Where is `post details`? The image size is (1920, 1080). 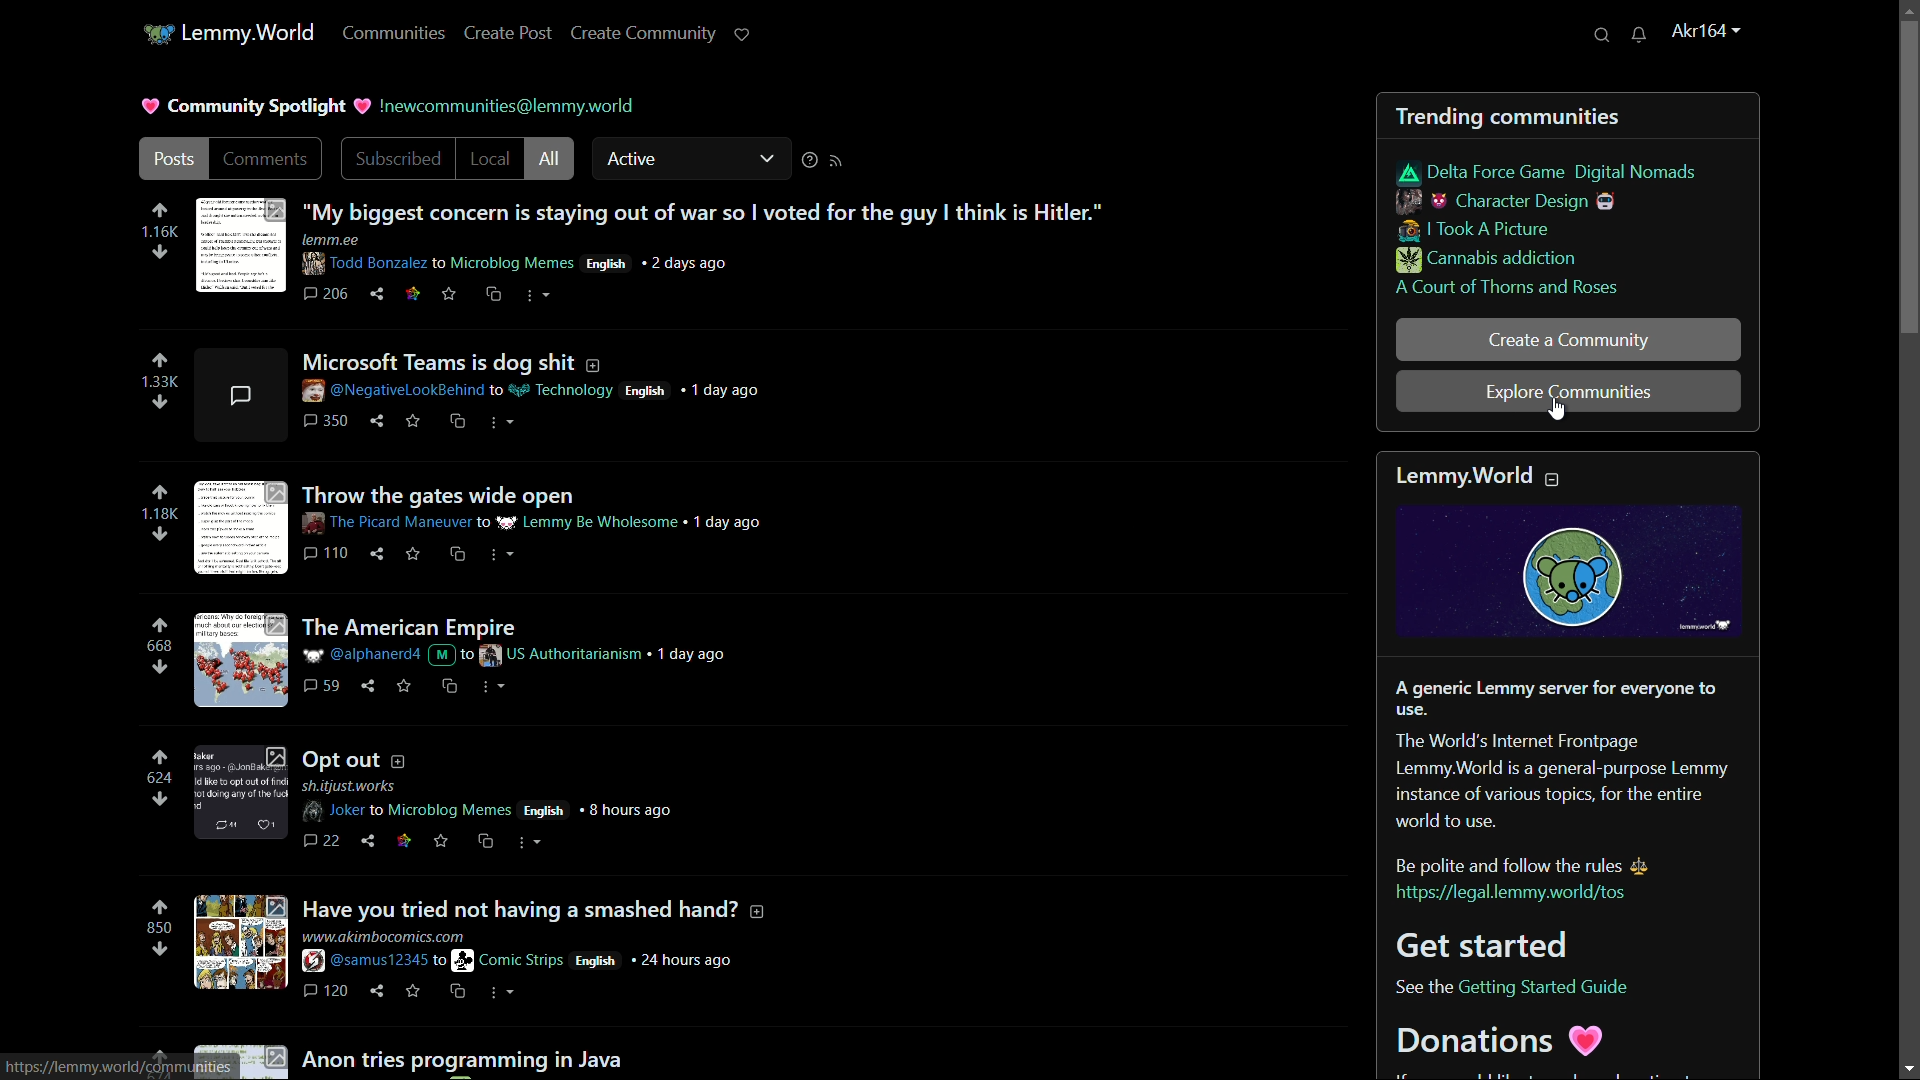 post details is located at coordinates (550, 255).